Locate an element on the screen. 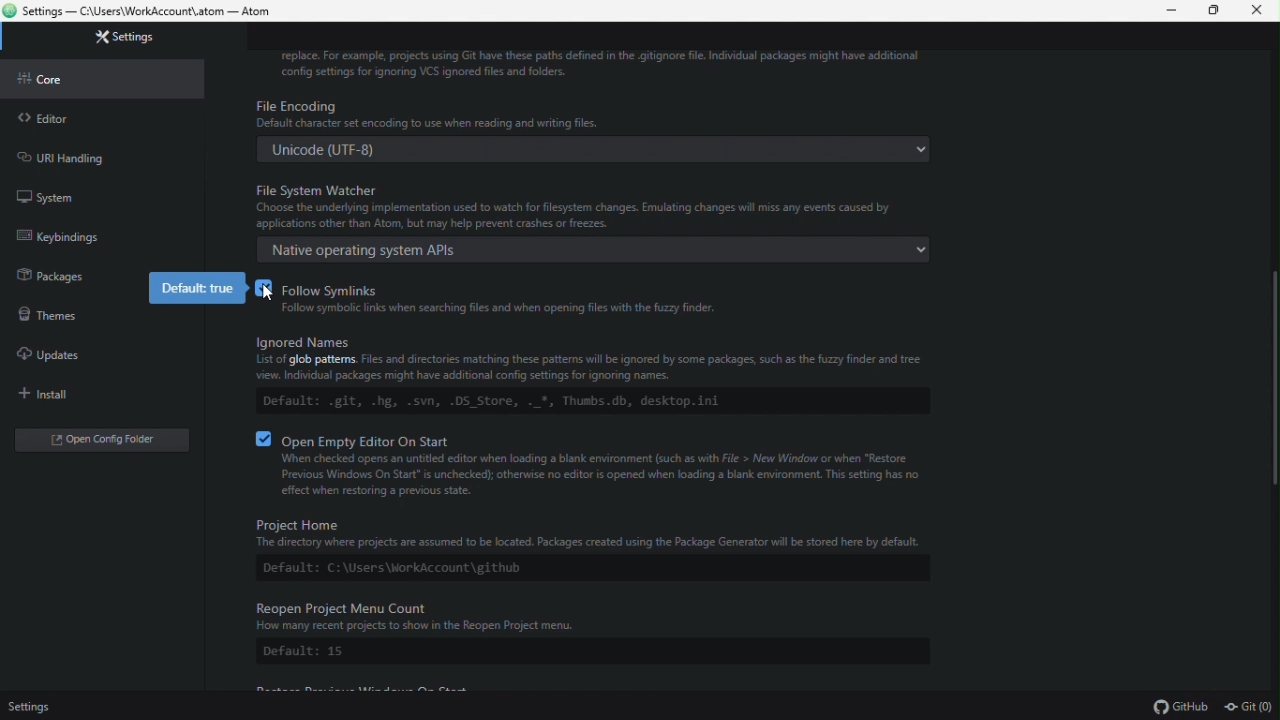  Open empty editor on start is located at coordinates (609, 467).